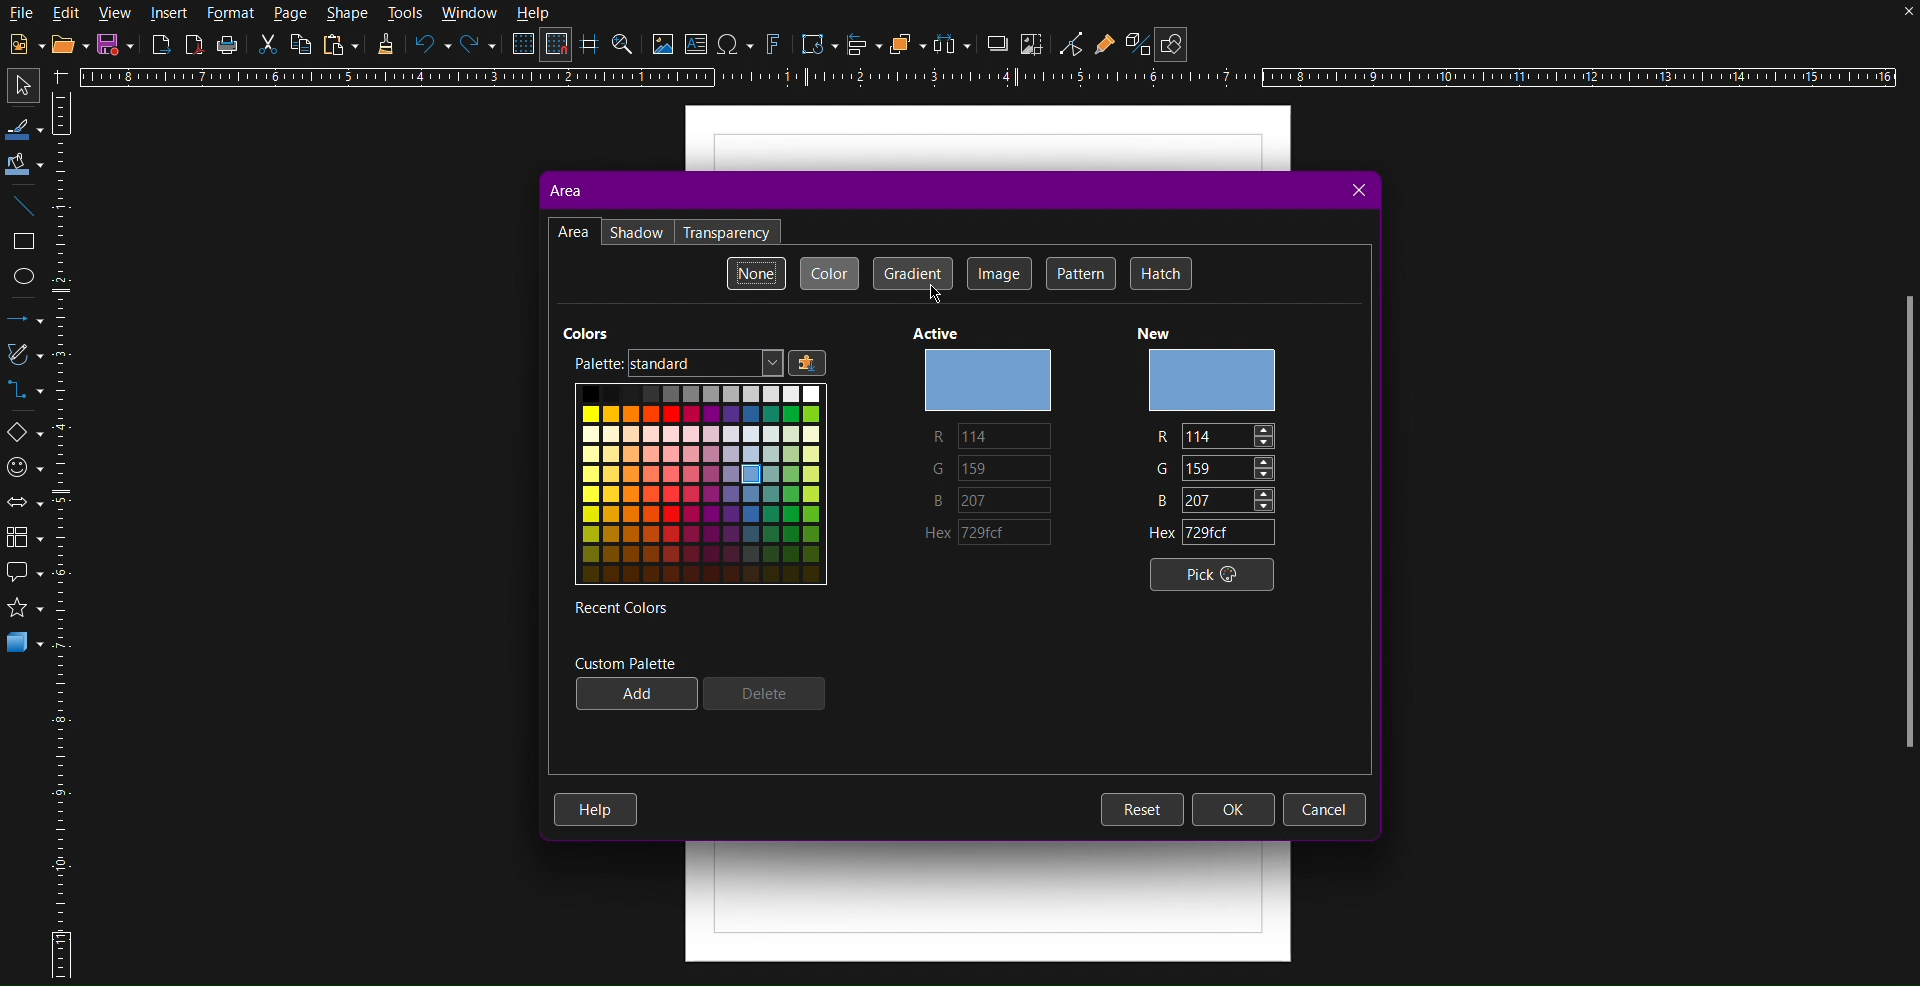 Image resolution: width=1920 pixels, height=986 pixels. I want to click on Horizontal Ruler, so click(997, 79).